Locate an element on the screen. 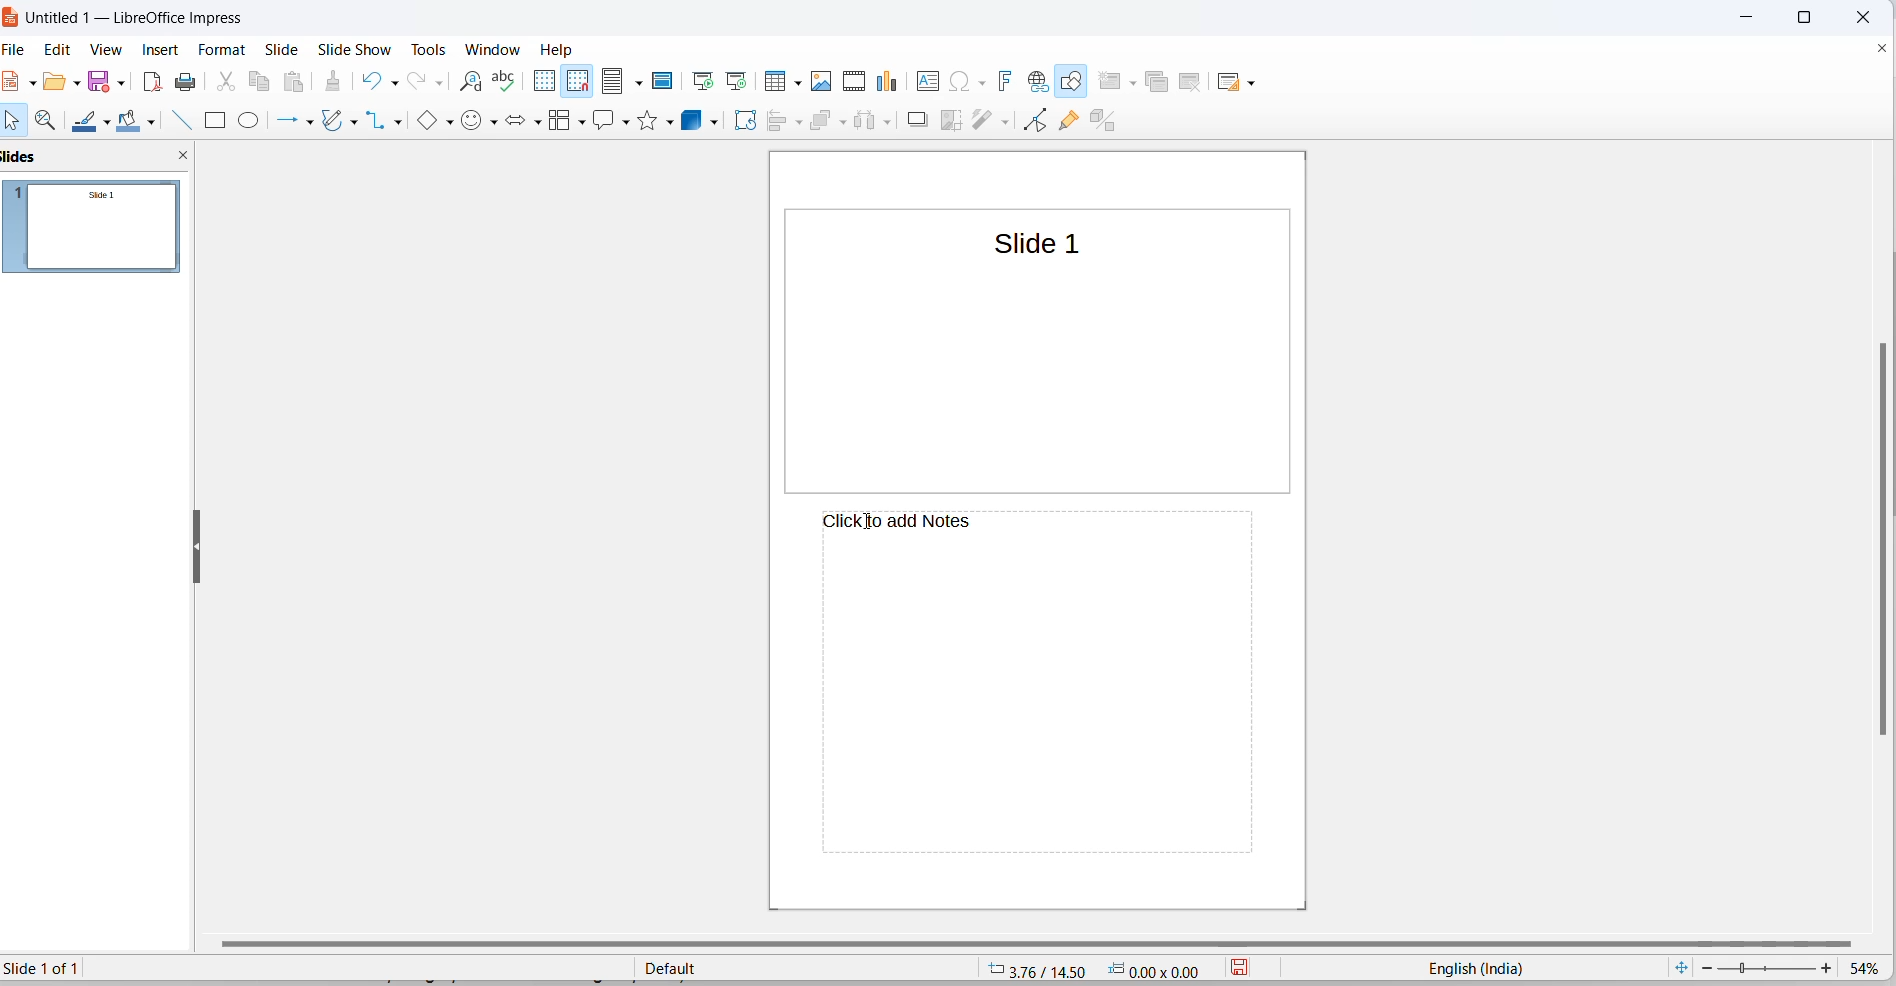 This screenshot has width=1896, height=986. undo is located at coordinates (369, 80).